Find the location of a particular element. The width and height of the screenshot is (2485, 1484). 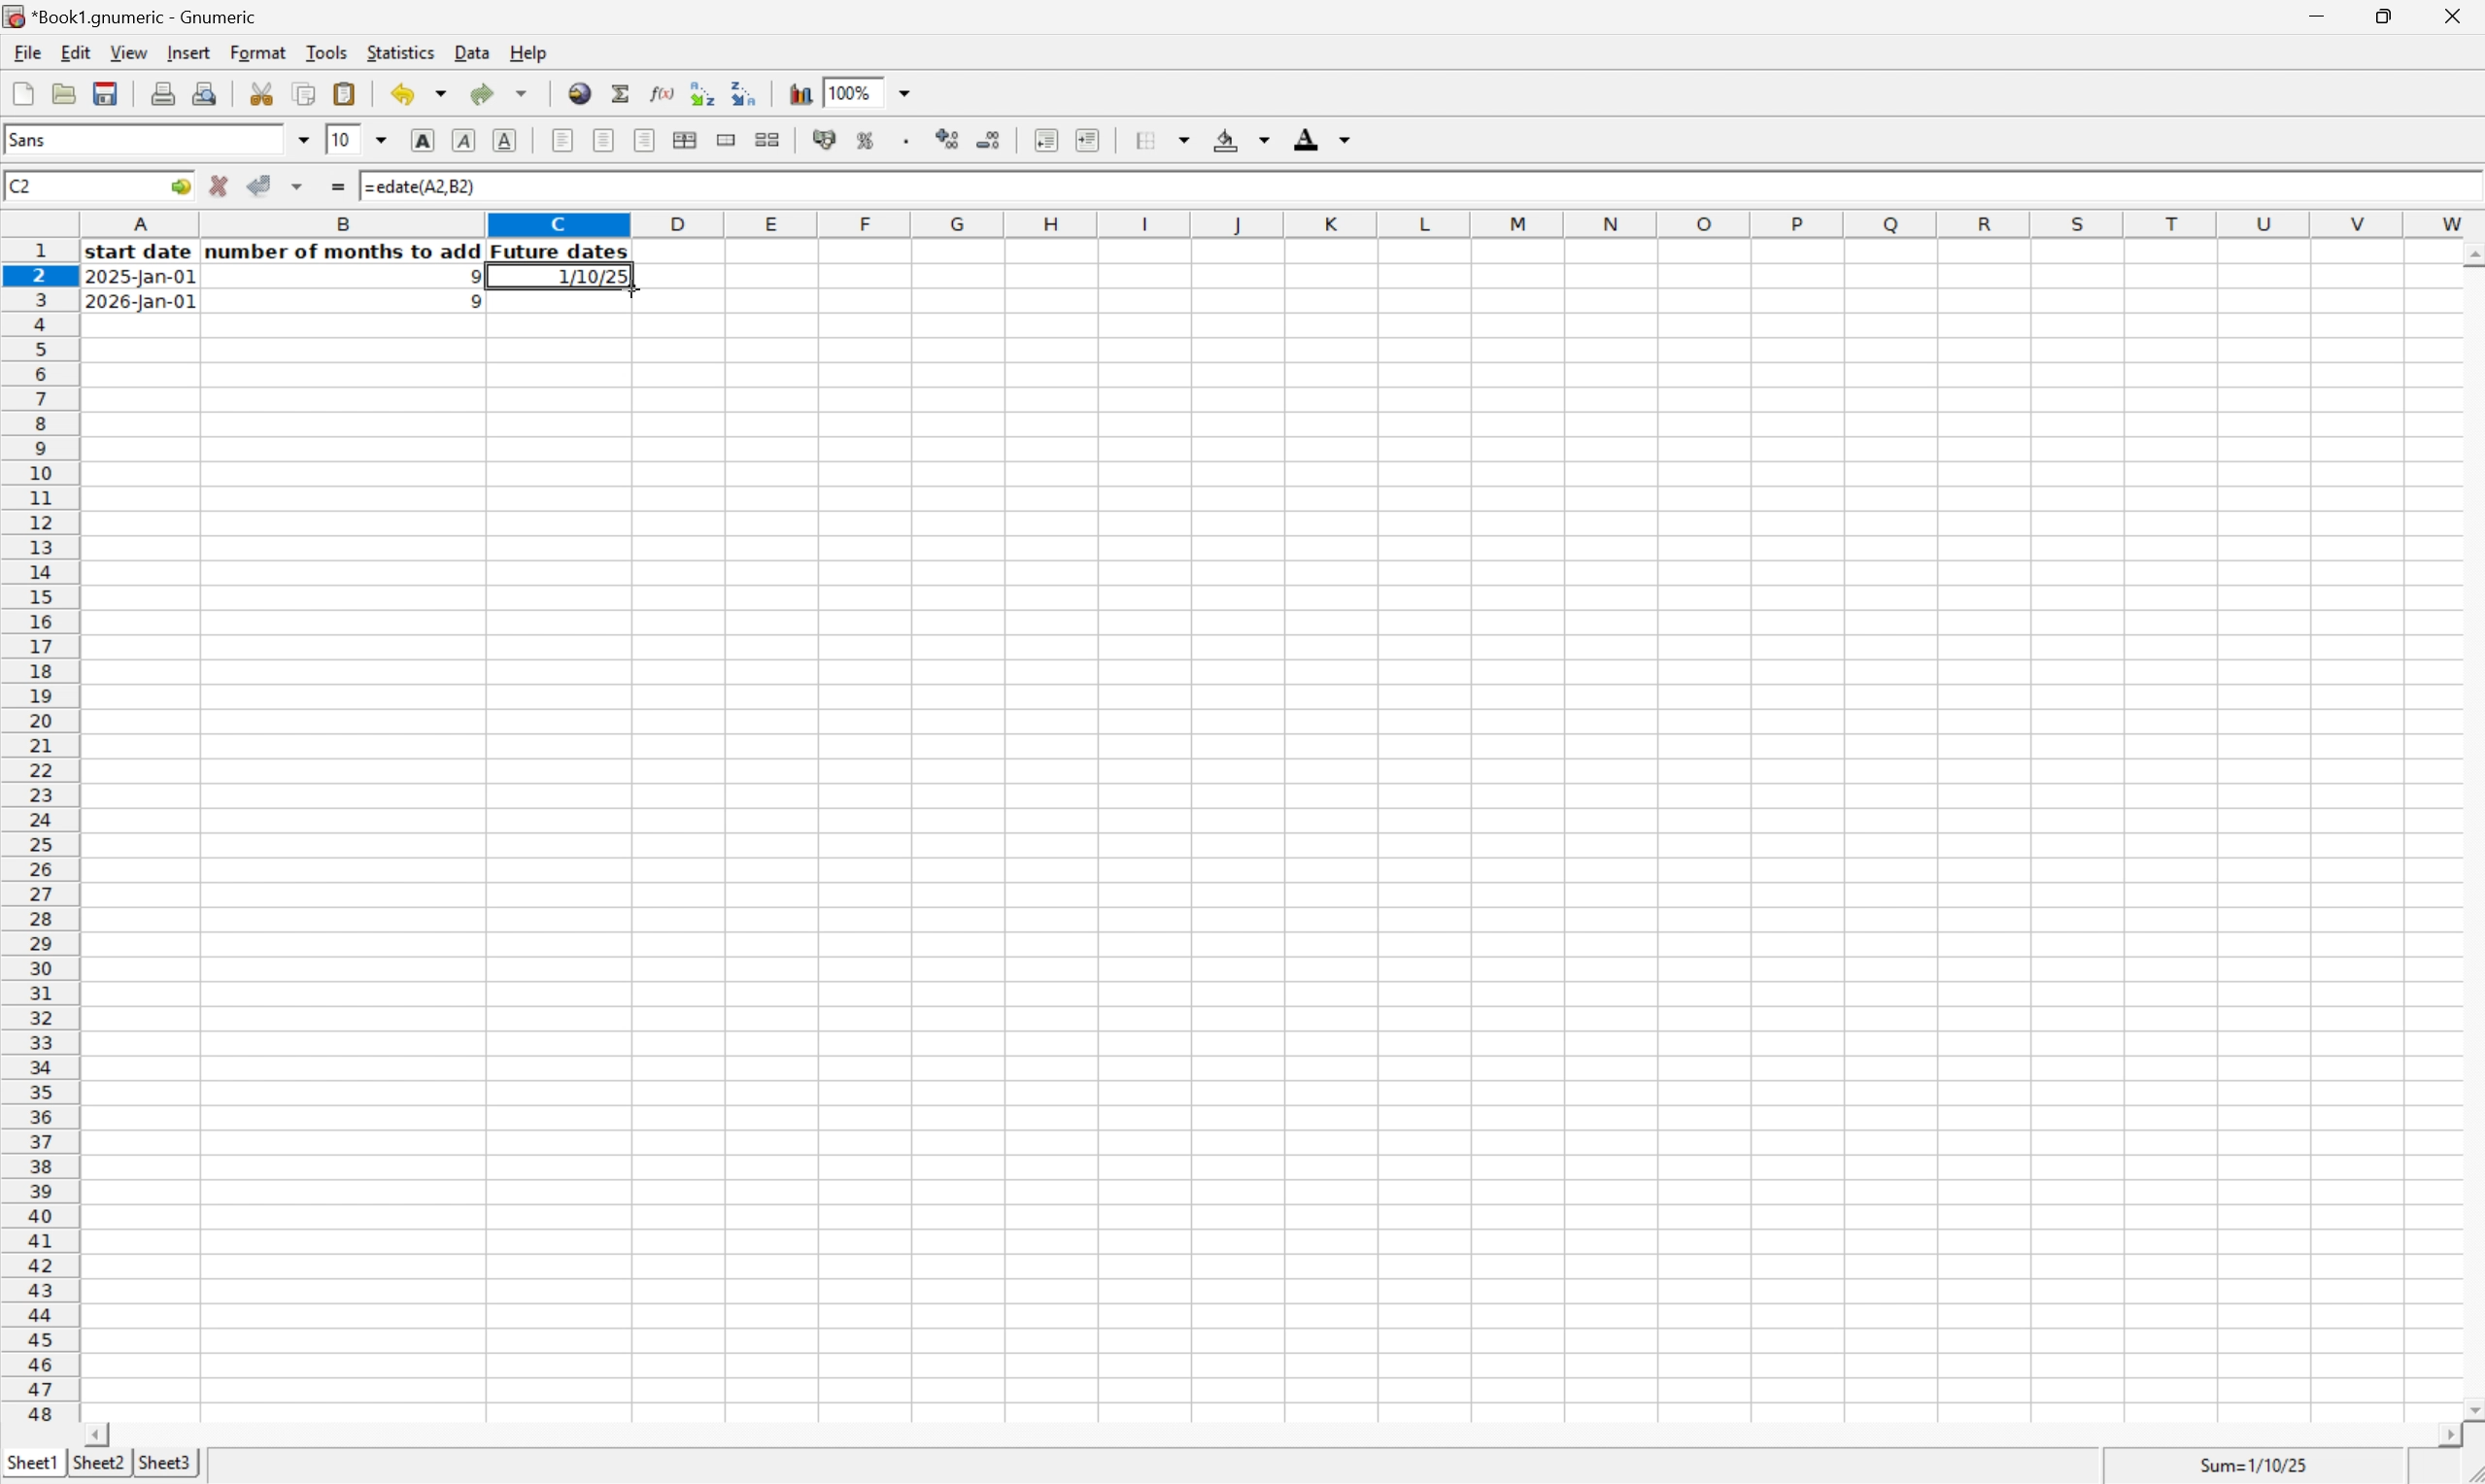

Split the ranges of merged cells is located at coordinates (767, 138).